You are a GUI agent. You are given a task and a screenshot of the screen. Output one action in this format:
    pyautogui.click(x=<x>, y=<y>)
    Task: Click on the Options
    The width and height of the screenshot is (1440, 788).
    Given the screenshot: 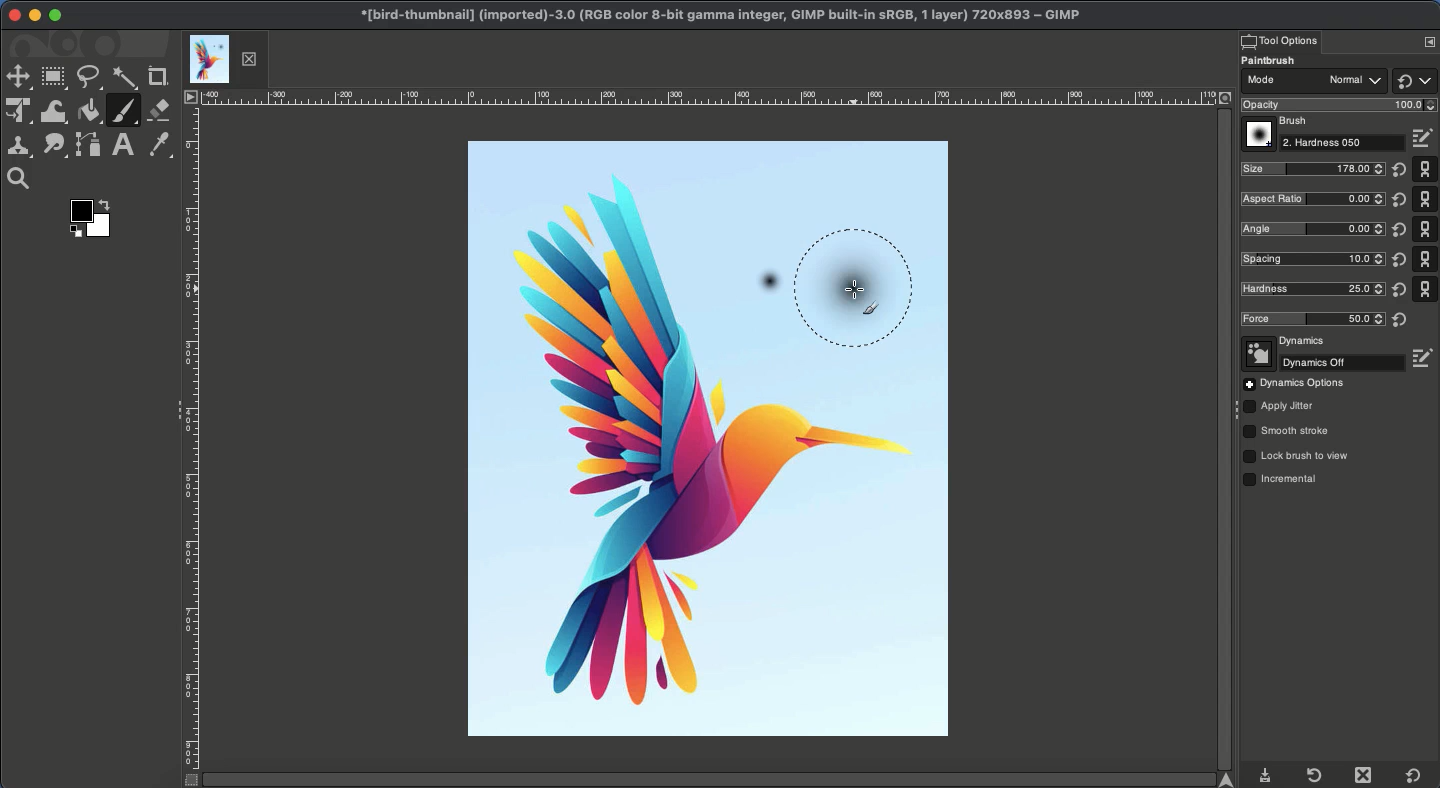 What is the action you would take?
    pyautogui.click(x=1429, y=41)
    